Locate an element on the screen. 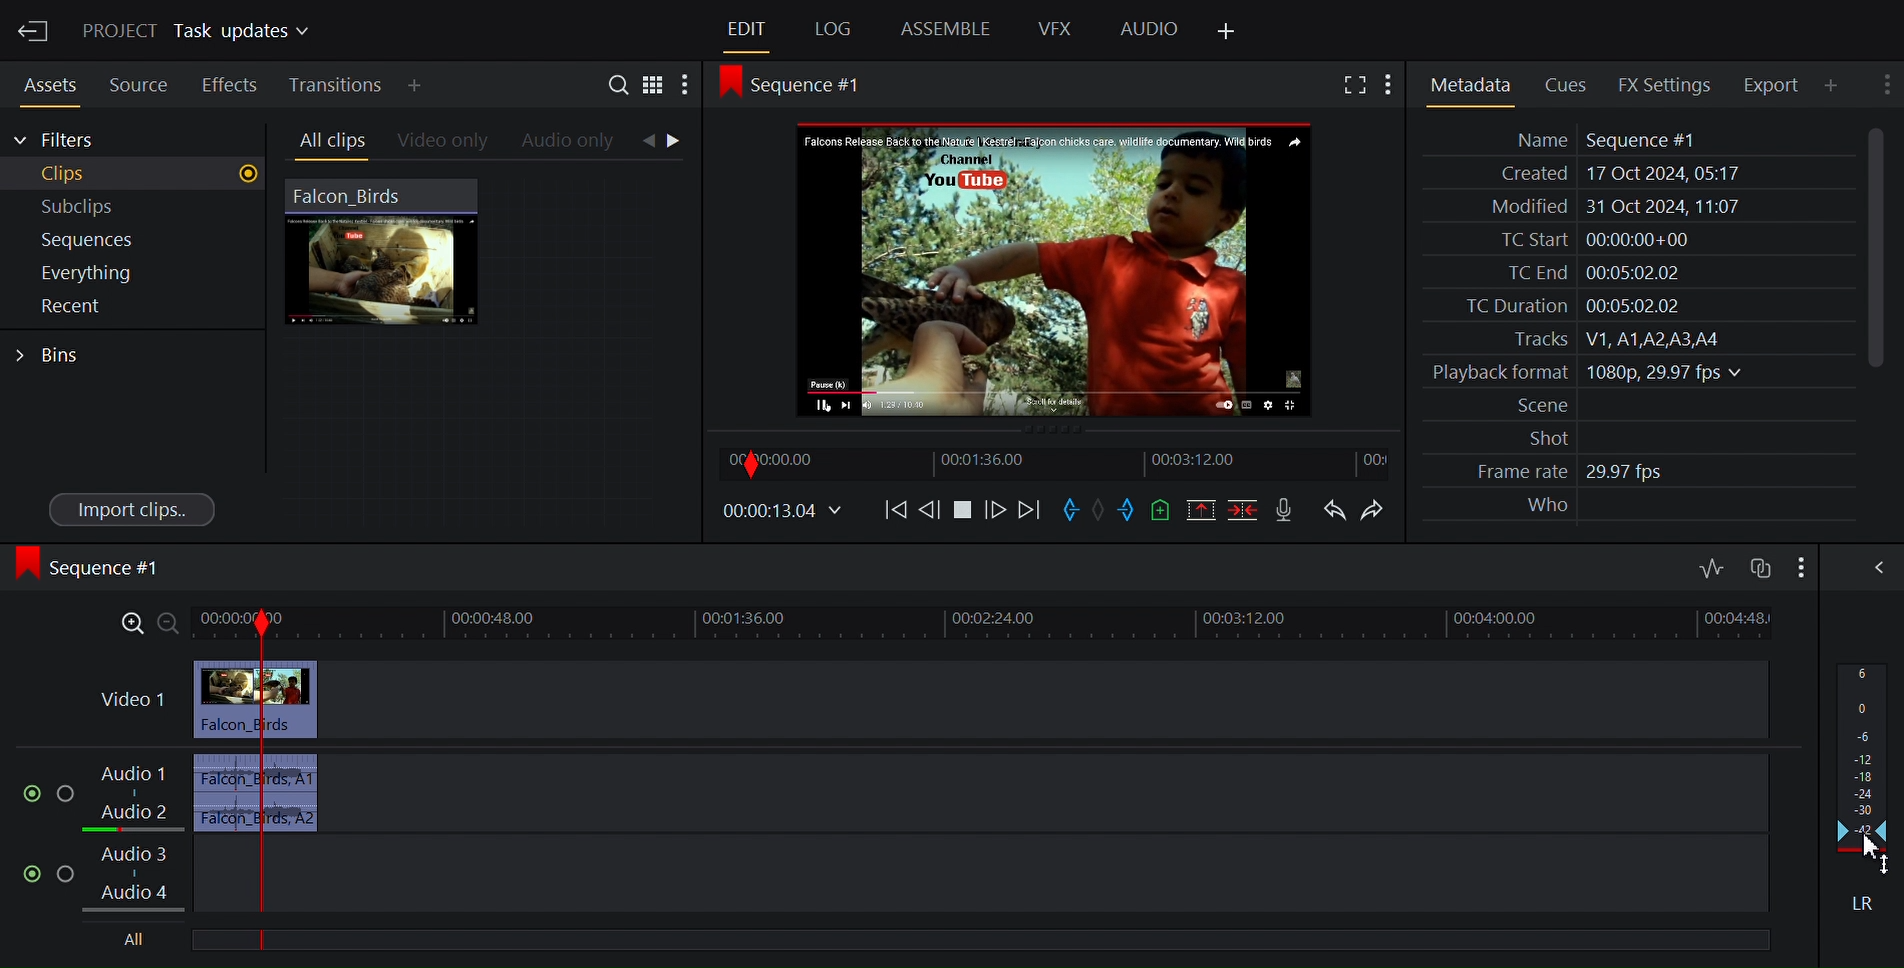 The width and height of the screenshot is (1904, 968). Assemble is located at coordinates (944, 30).